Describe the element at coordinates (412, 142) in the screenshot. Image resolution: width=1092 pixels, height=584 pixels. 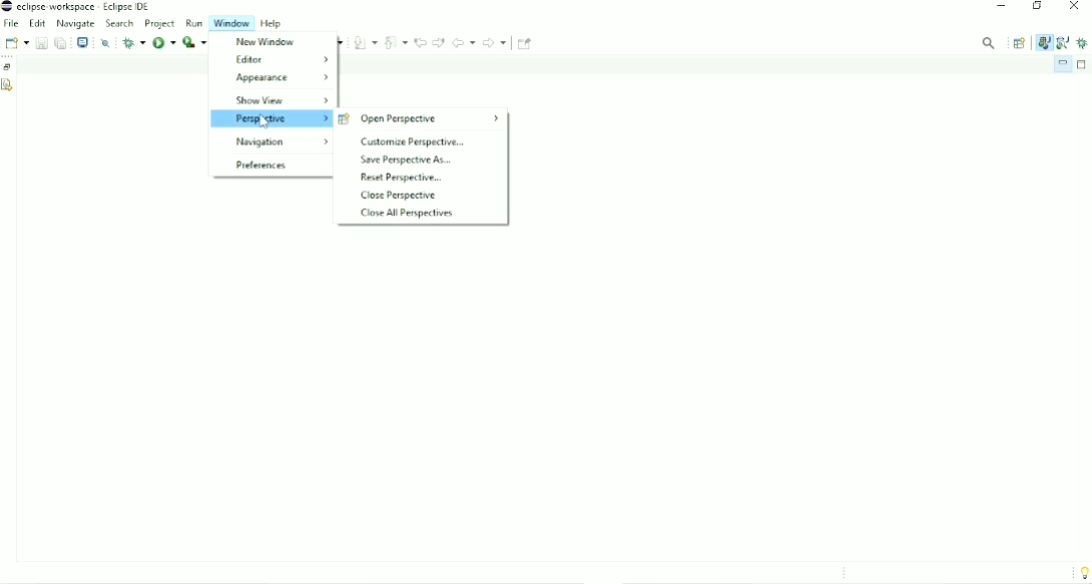
I see `Customize Perspective` at that location.